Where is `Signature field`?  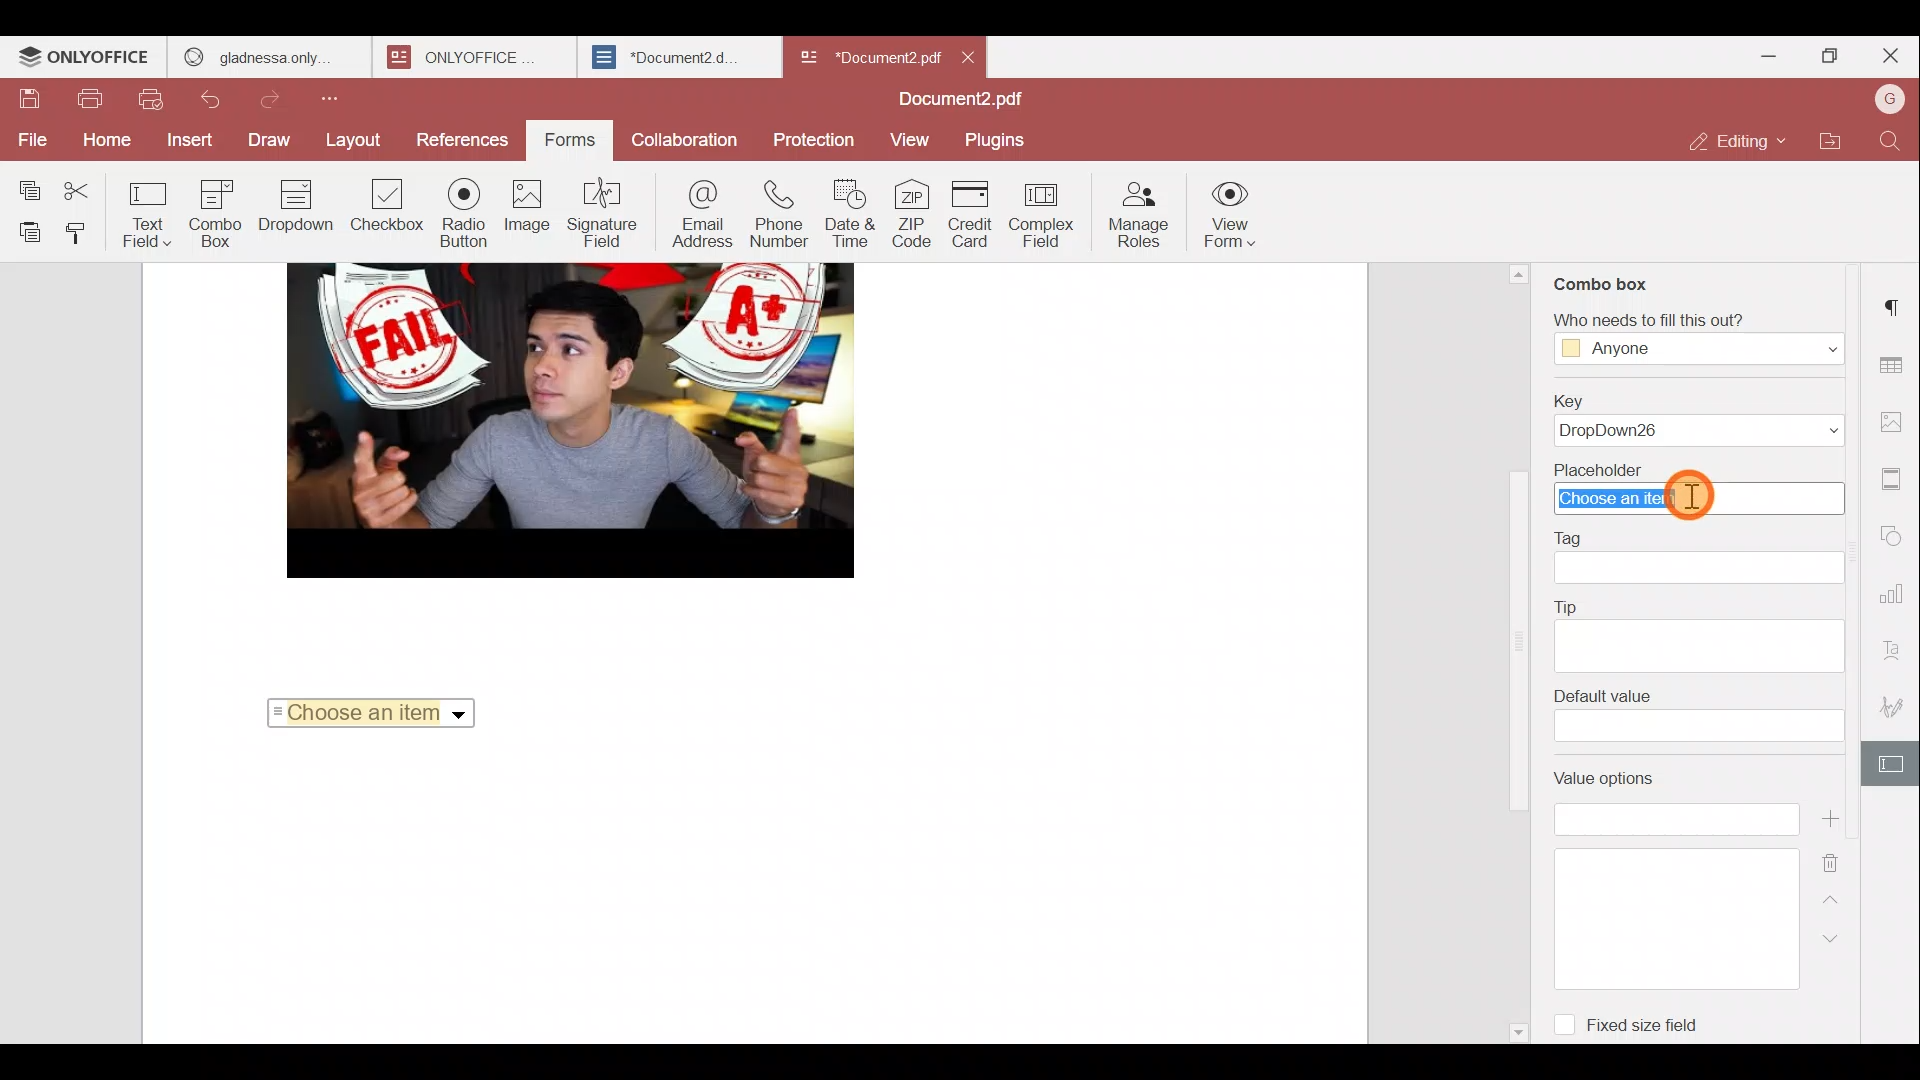
Signature field is located at coordinates (602, 212).